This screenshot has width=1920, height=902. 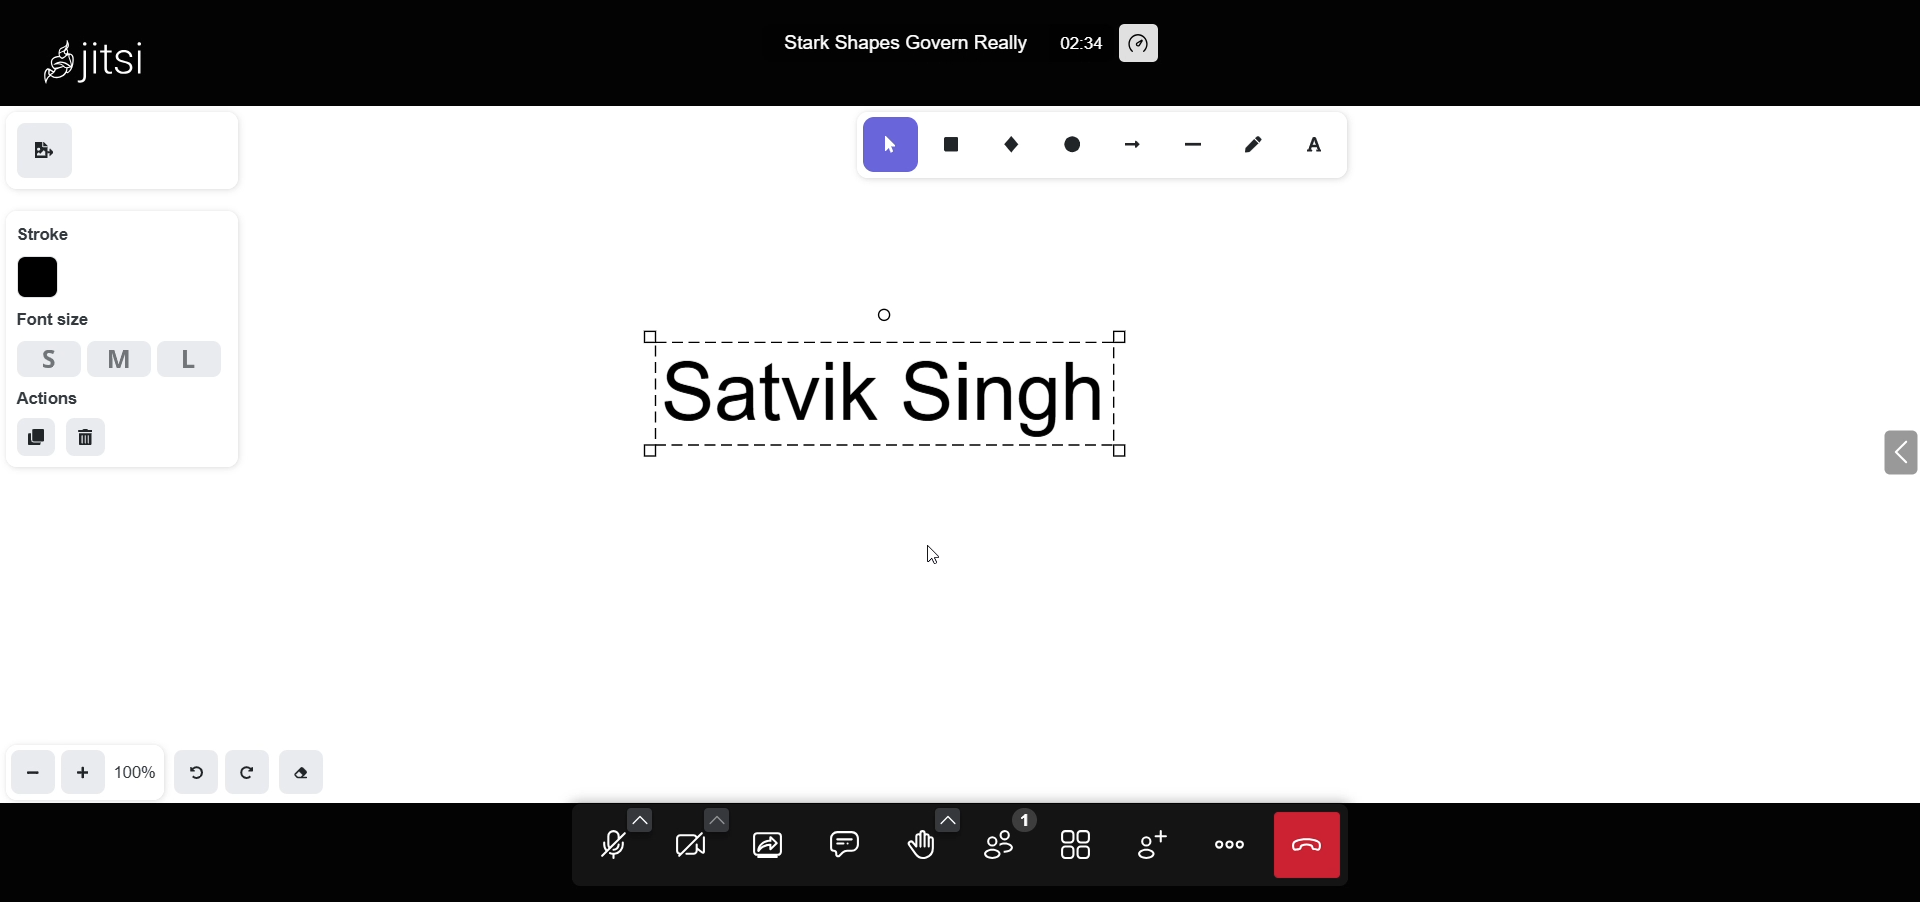 I want to click on duplicate, so click(x=37, y=437).